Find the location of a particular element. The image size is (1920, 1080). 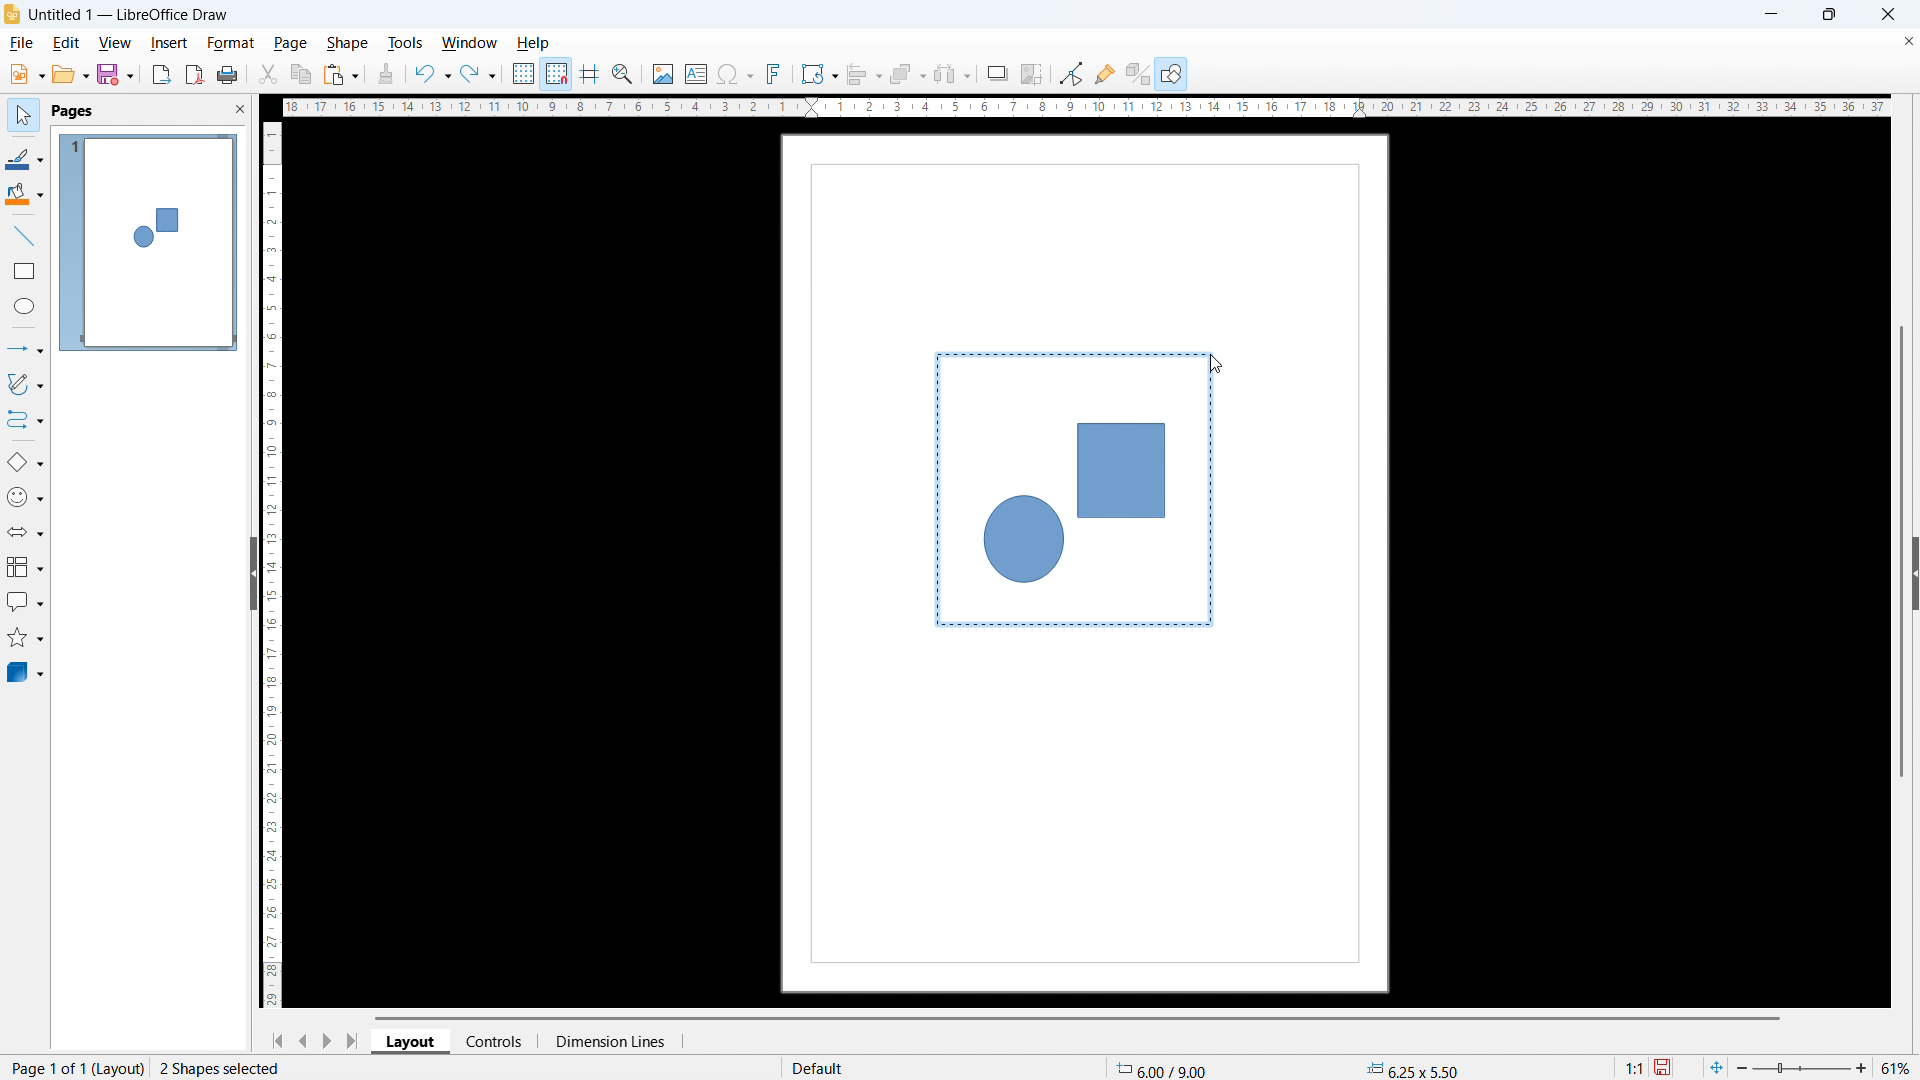

dimension lines is located at coordinates (608, 1042).